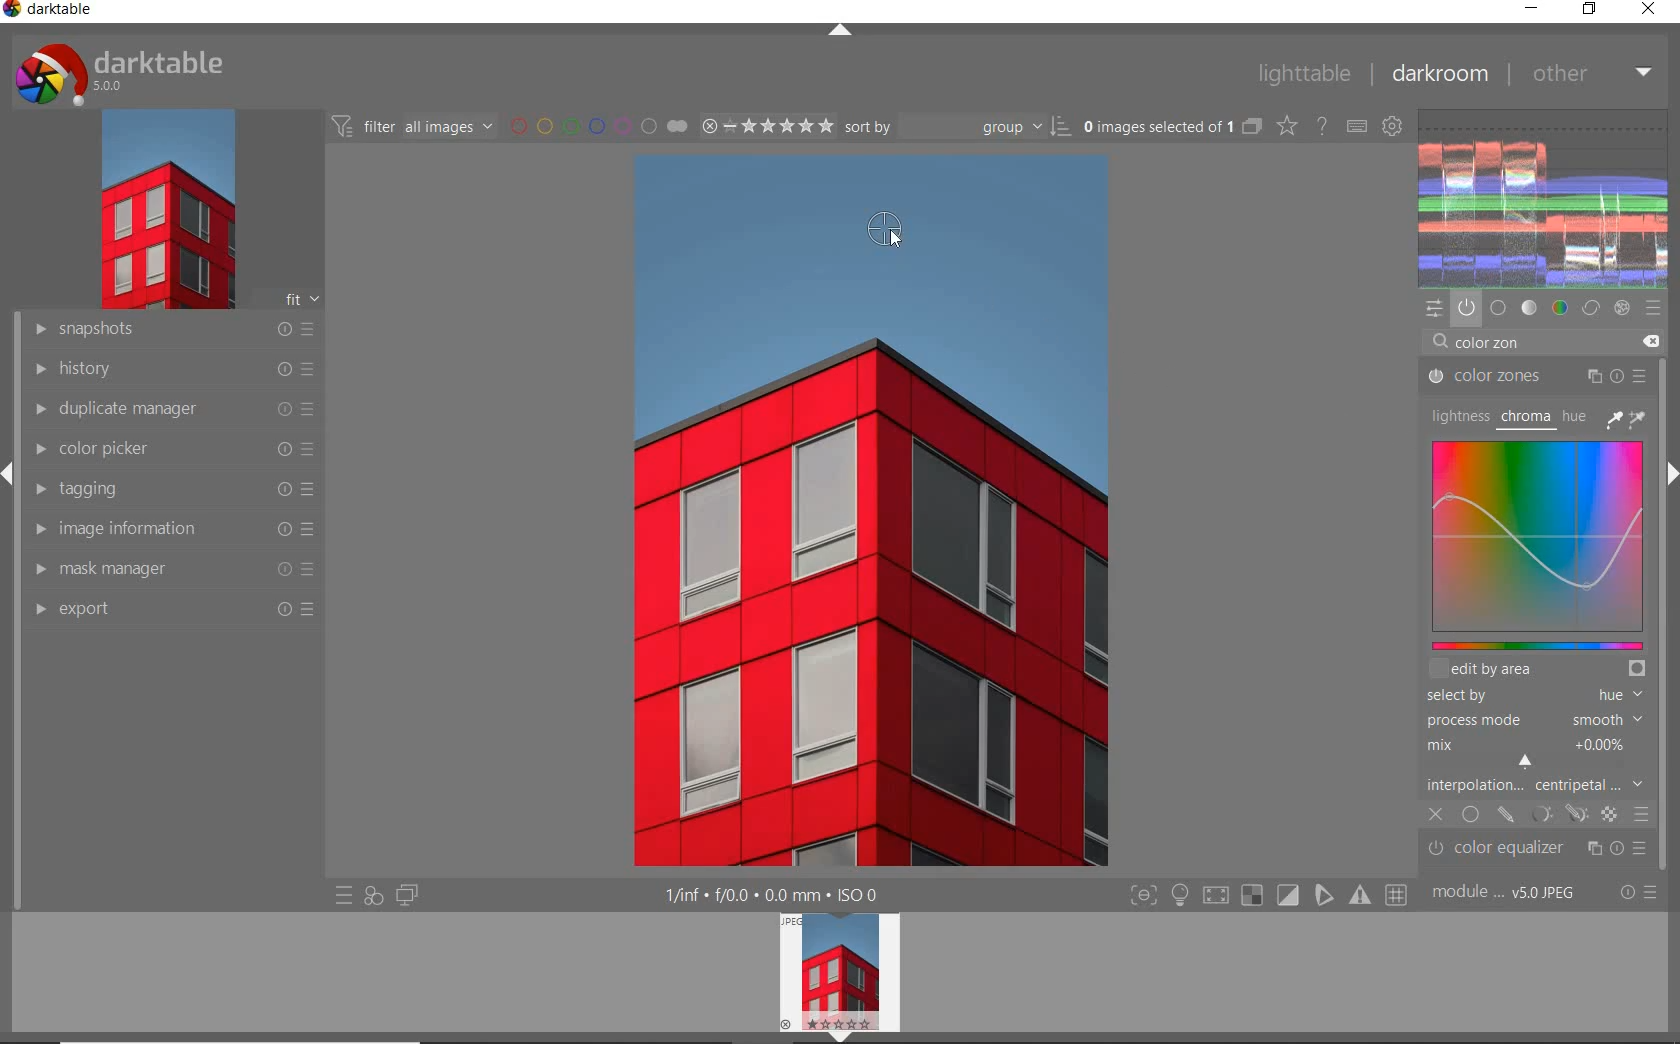 The image size is (1680, 1044). What do you see at coordinates (1653, 306) in the screenshot?
I see `presets` at bounding box center [1653, 306].